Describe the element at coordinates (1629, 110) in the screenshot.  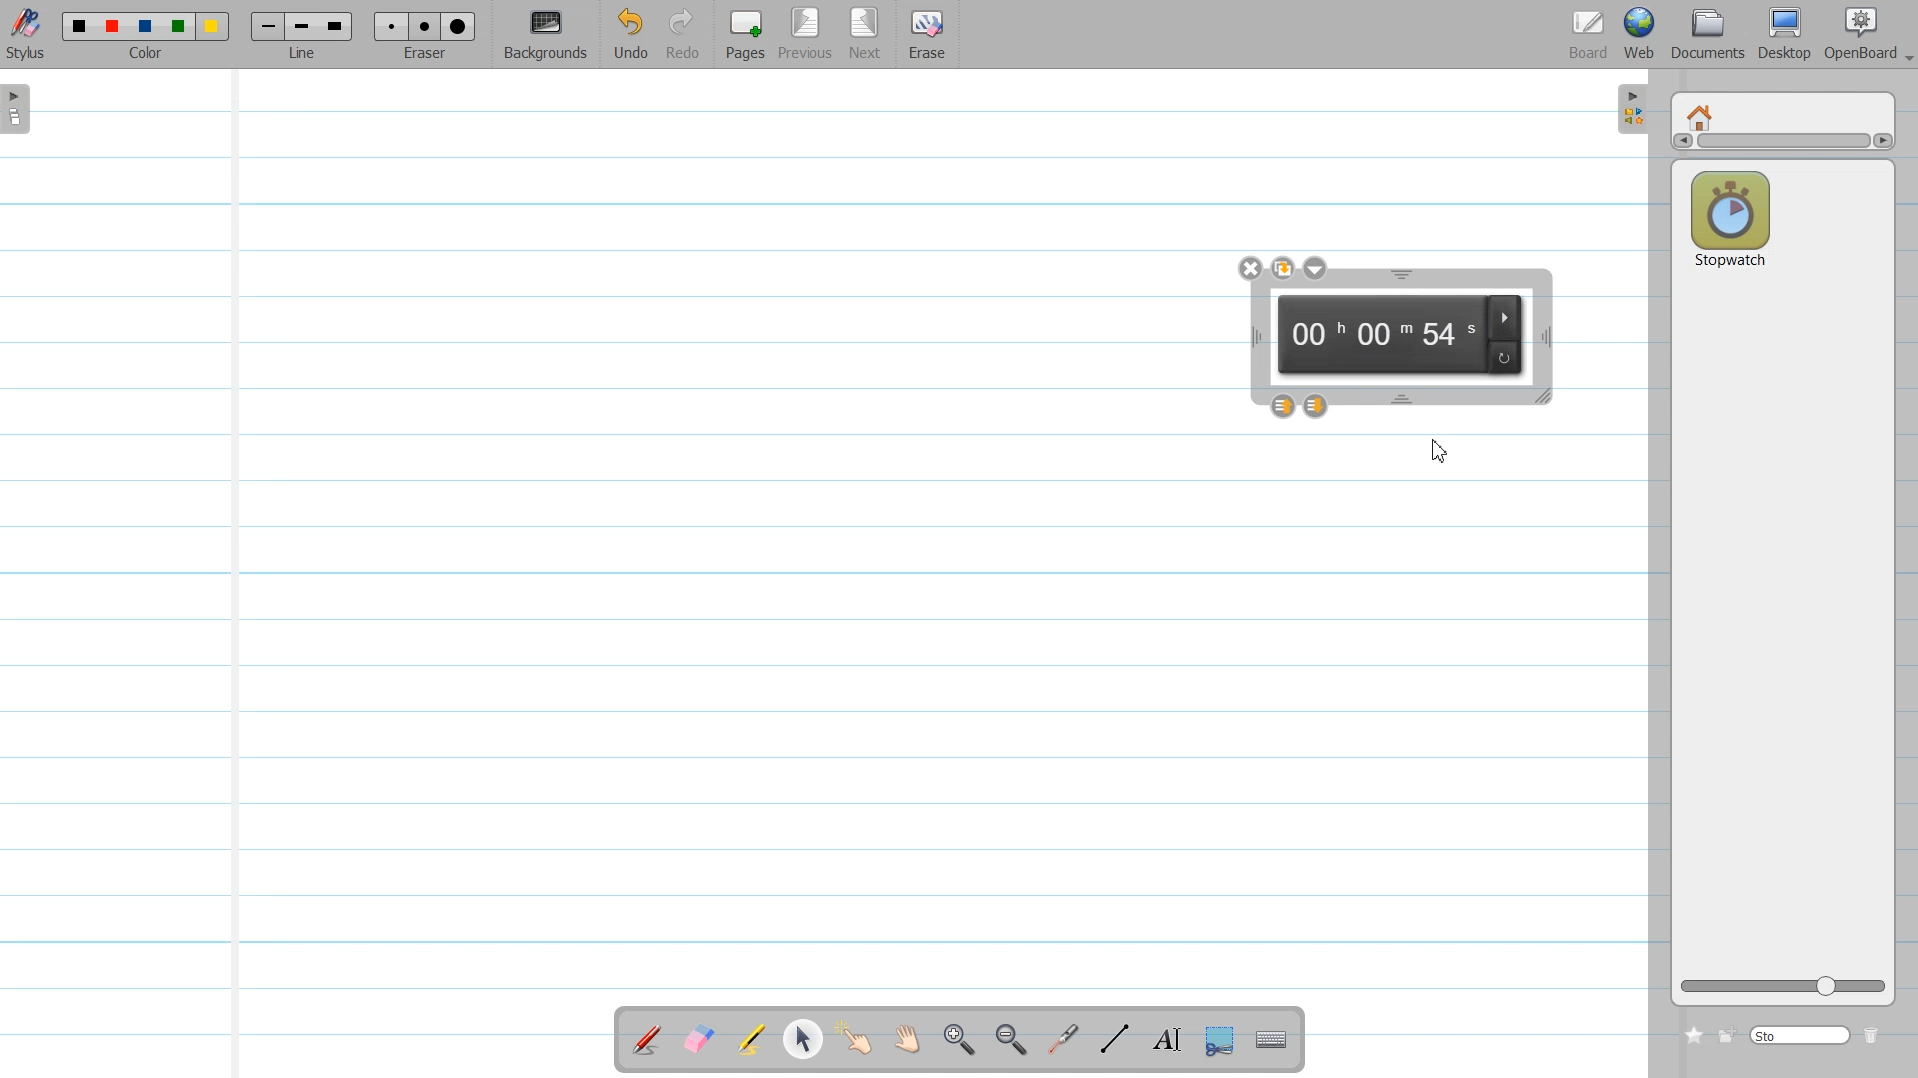
I see `Sidebar` at that location.